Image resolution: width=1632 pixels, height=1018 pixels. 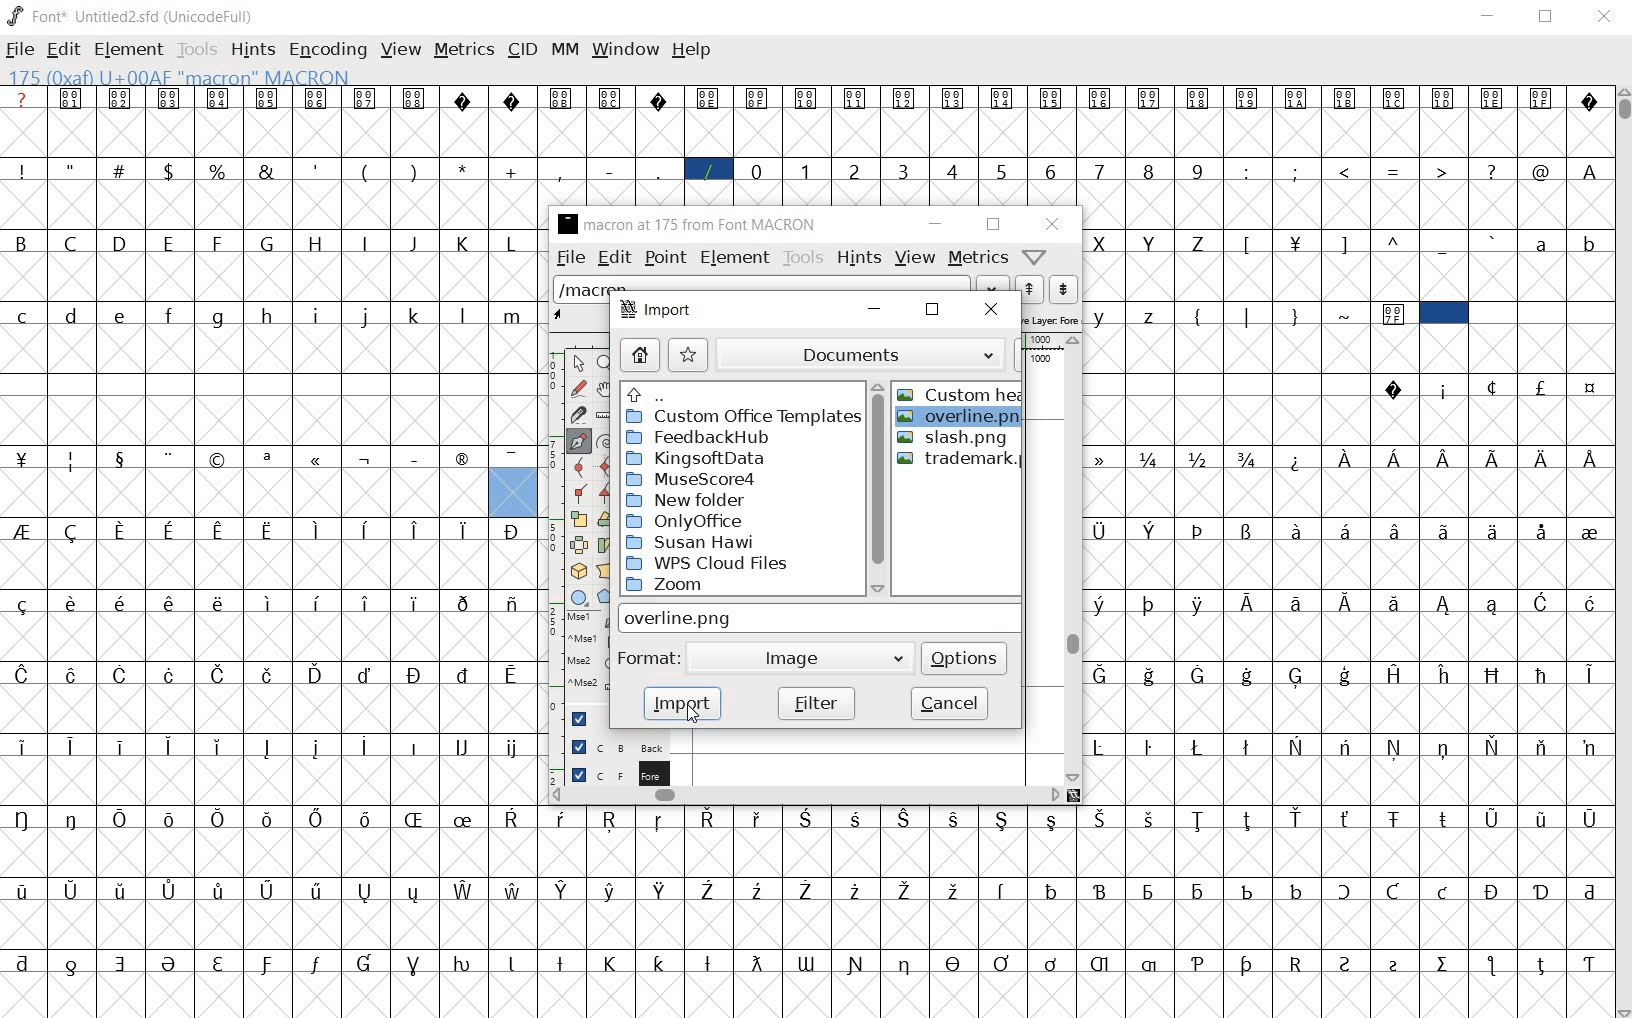 What do you see at coordinates (1587, 887) in the screenshot?
I see `Symbol` at bounding box center [1587, 887].